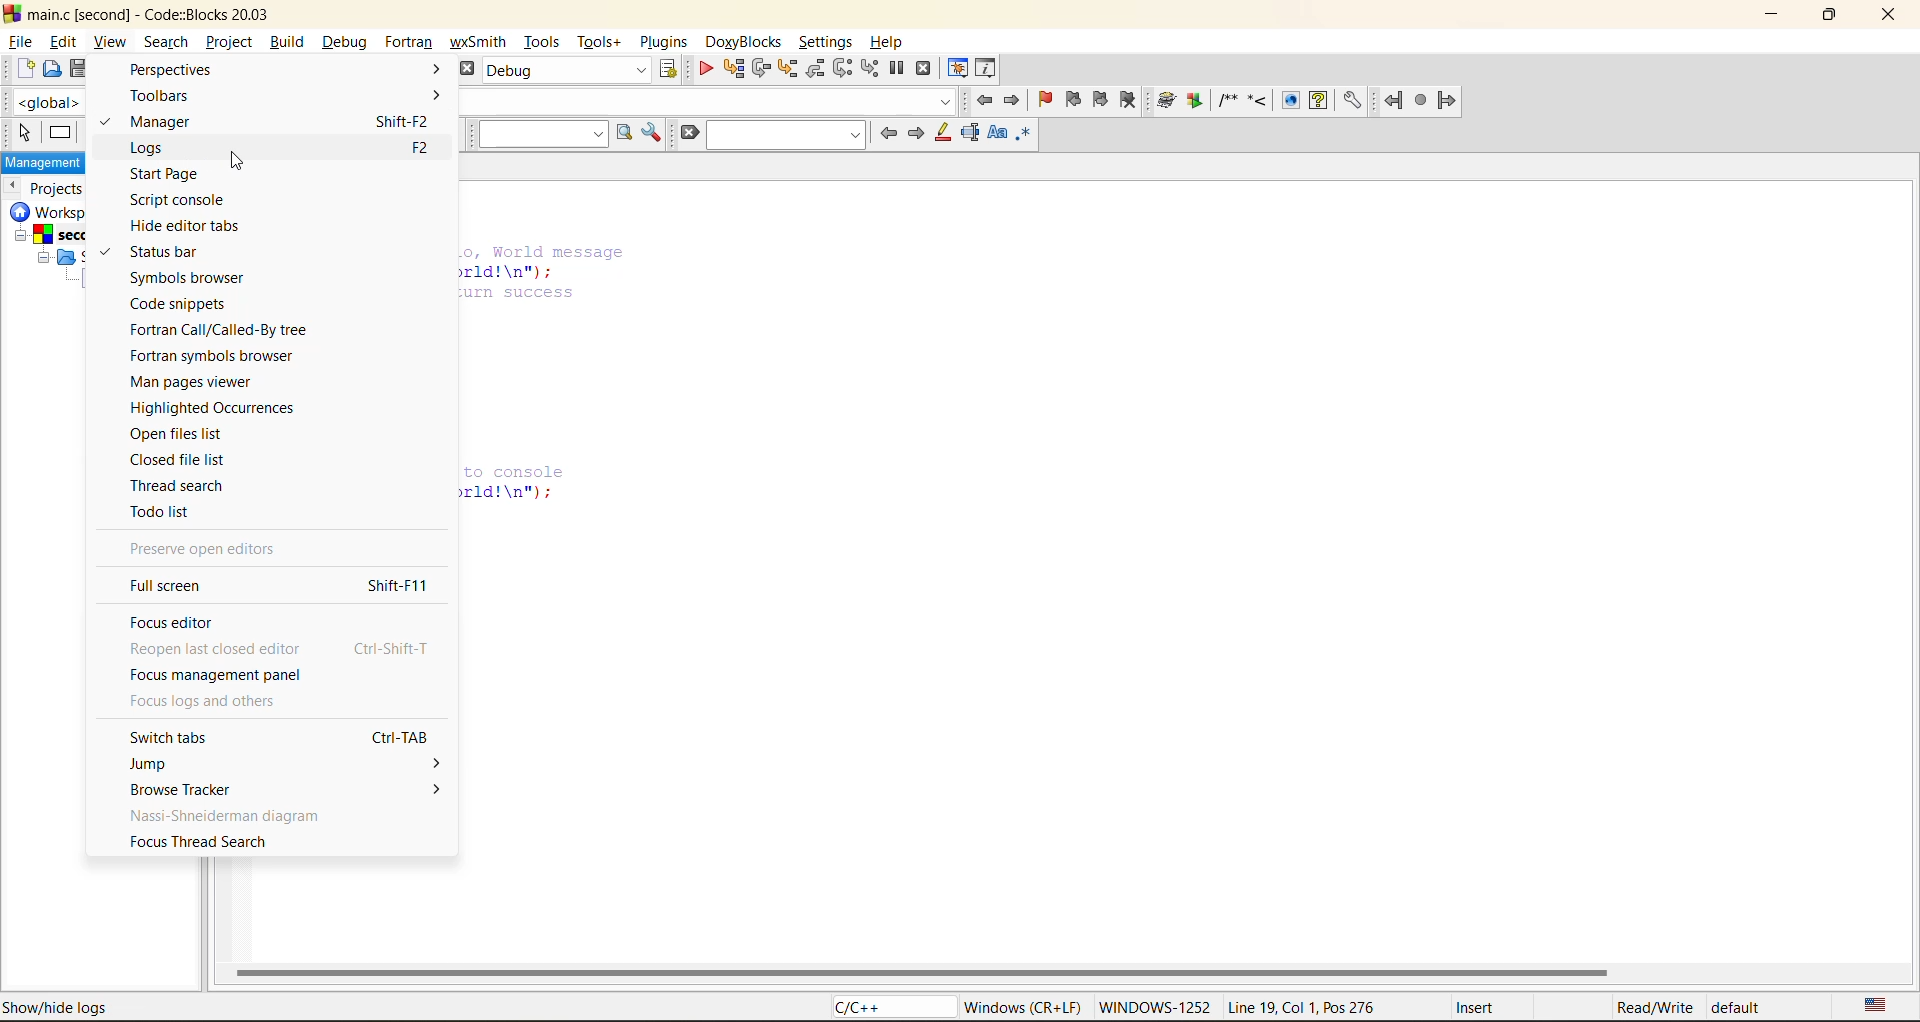 The image size is (1920, 1022). Describe the element at coordinates (103, 126) in the screenshot. I see `Selected` at that location.